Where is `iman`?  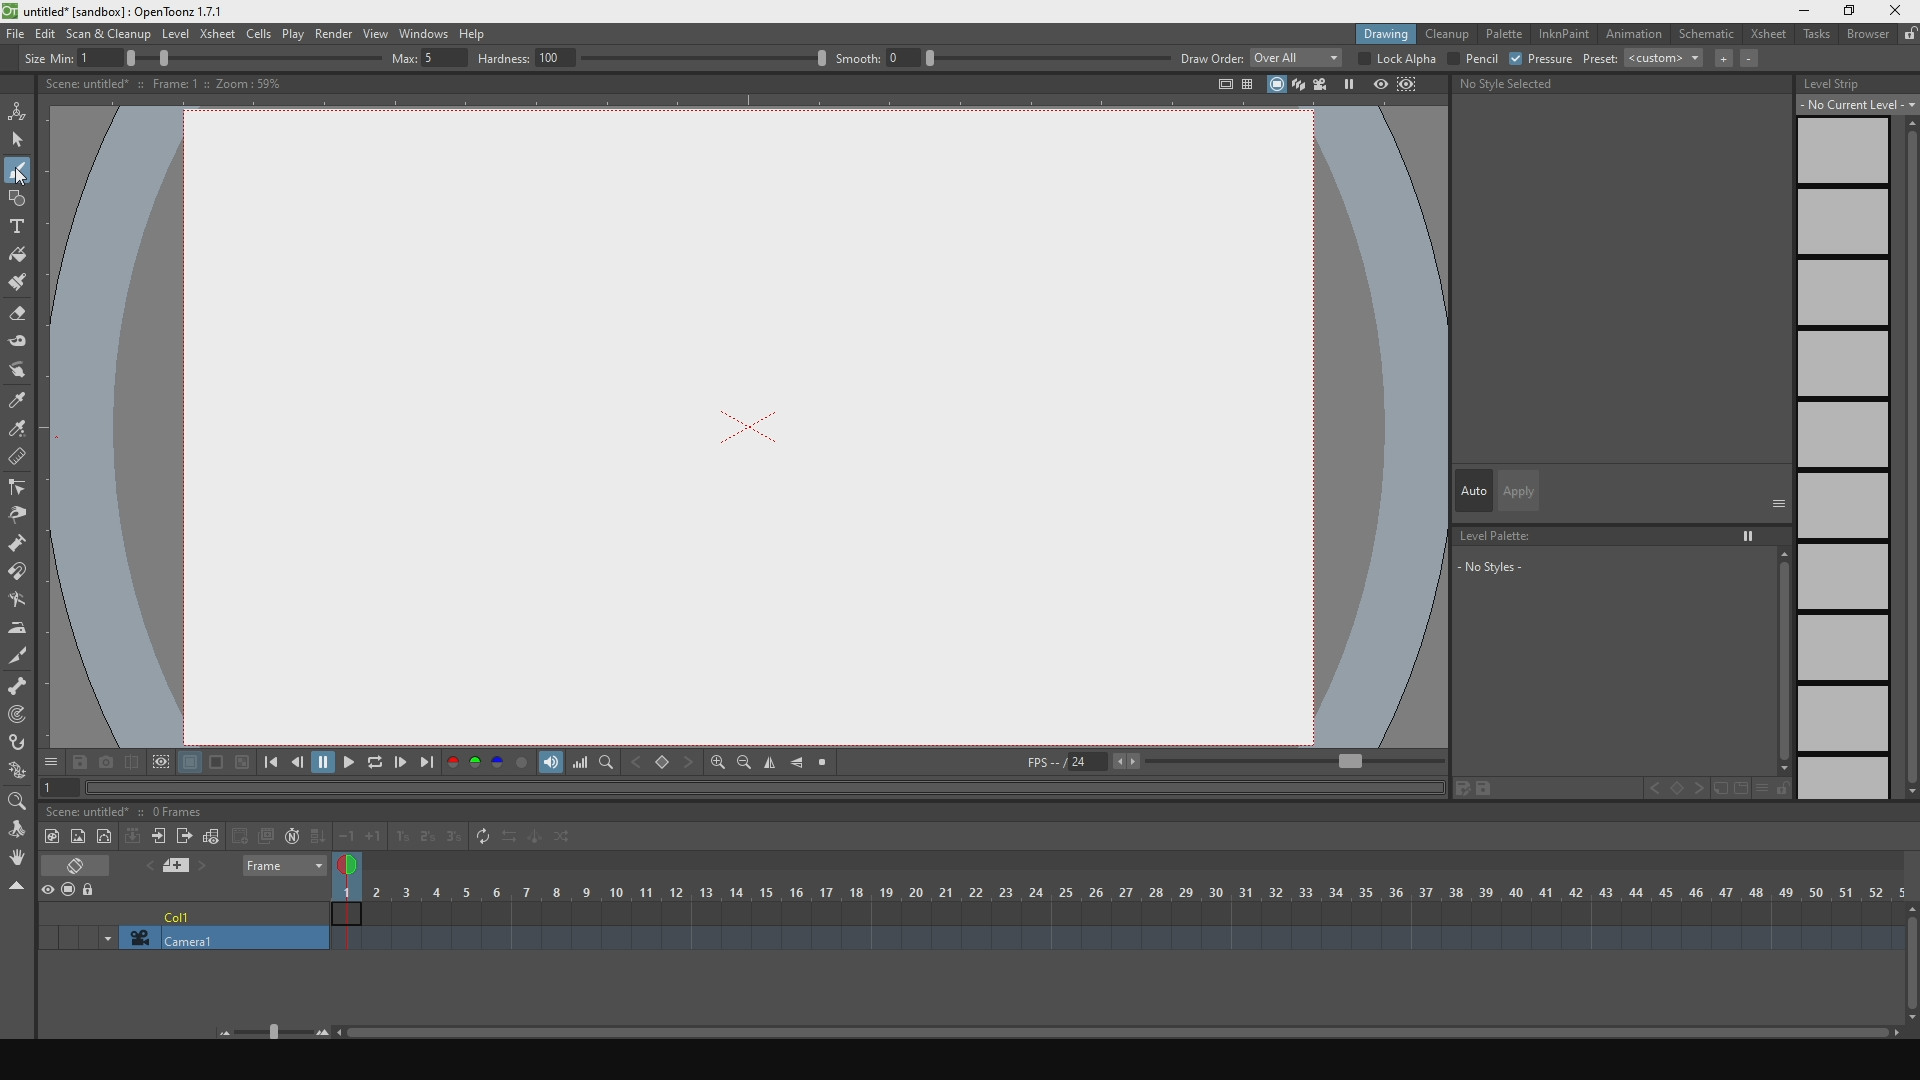 iman is located at coordinates (23, 575).